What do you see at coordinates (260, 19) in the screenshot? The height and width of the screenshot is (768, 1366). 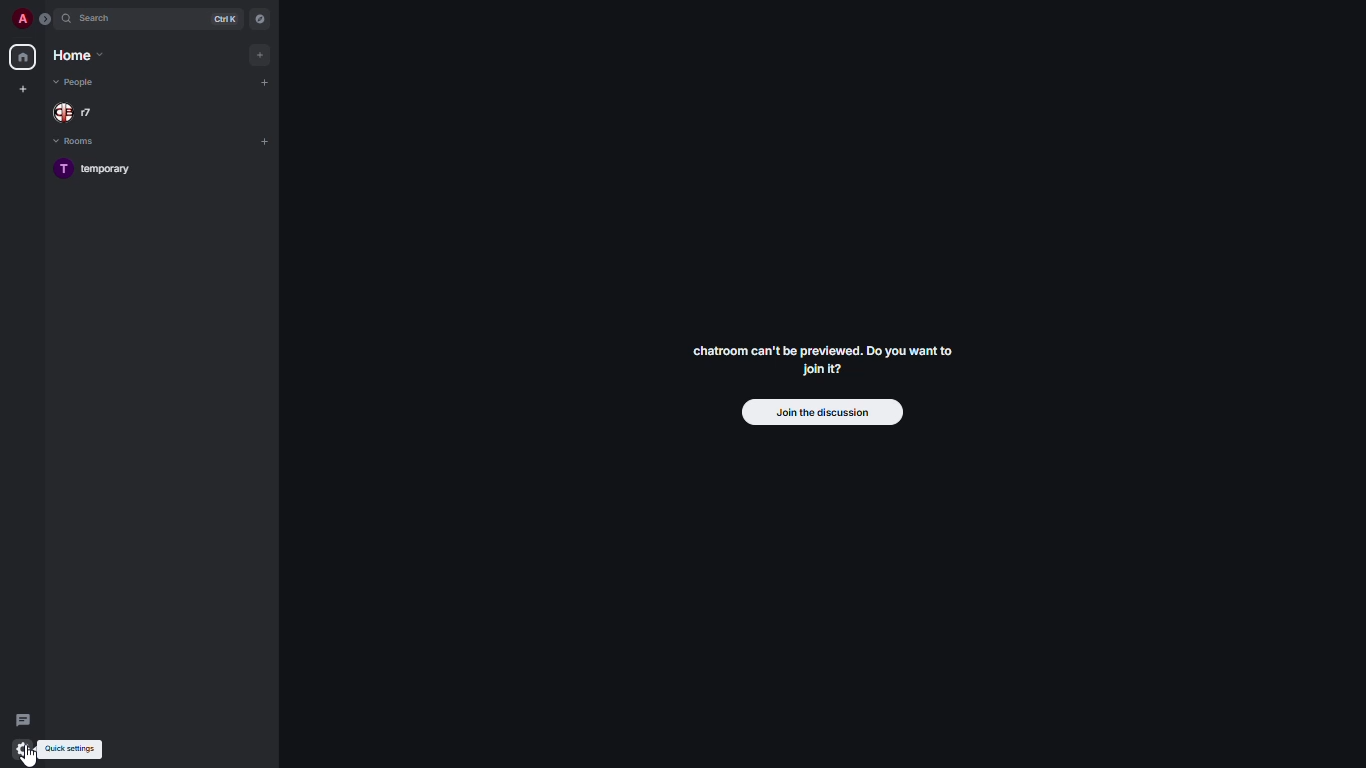 I see `navigator` at bounding box center [260, 19].